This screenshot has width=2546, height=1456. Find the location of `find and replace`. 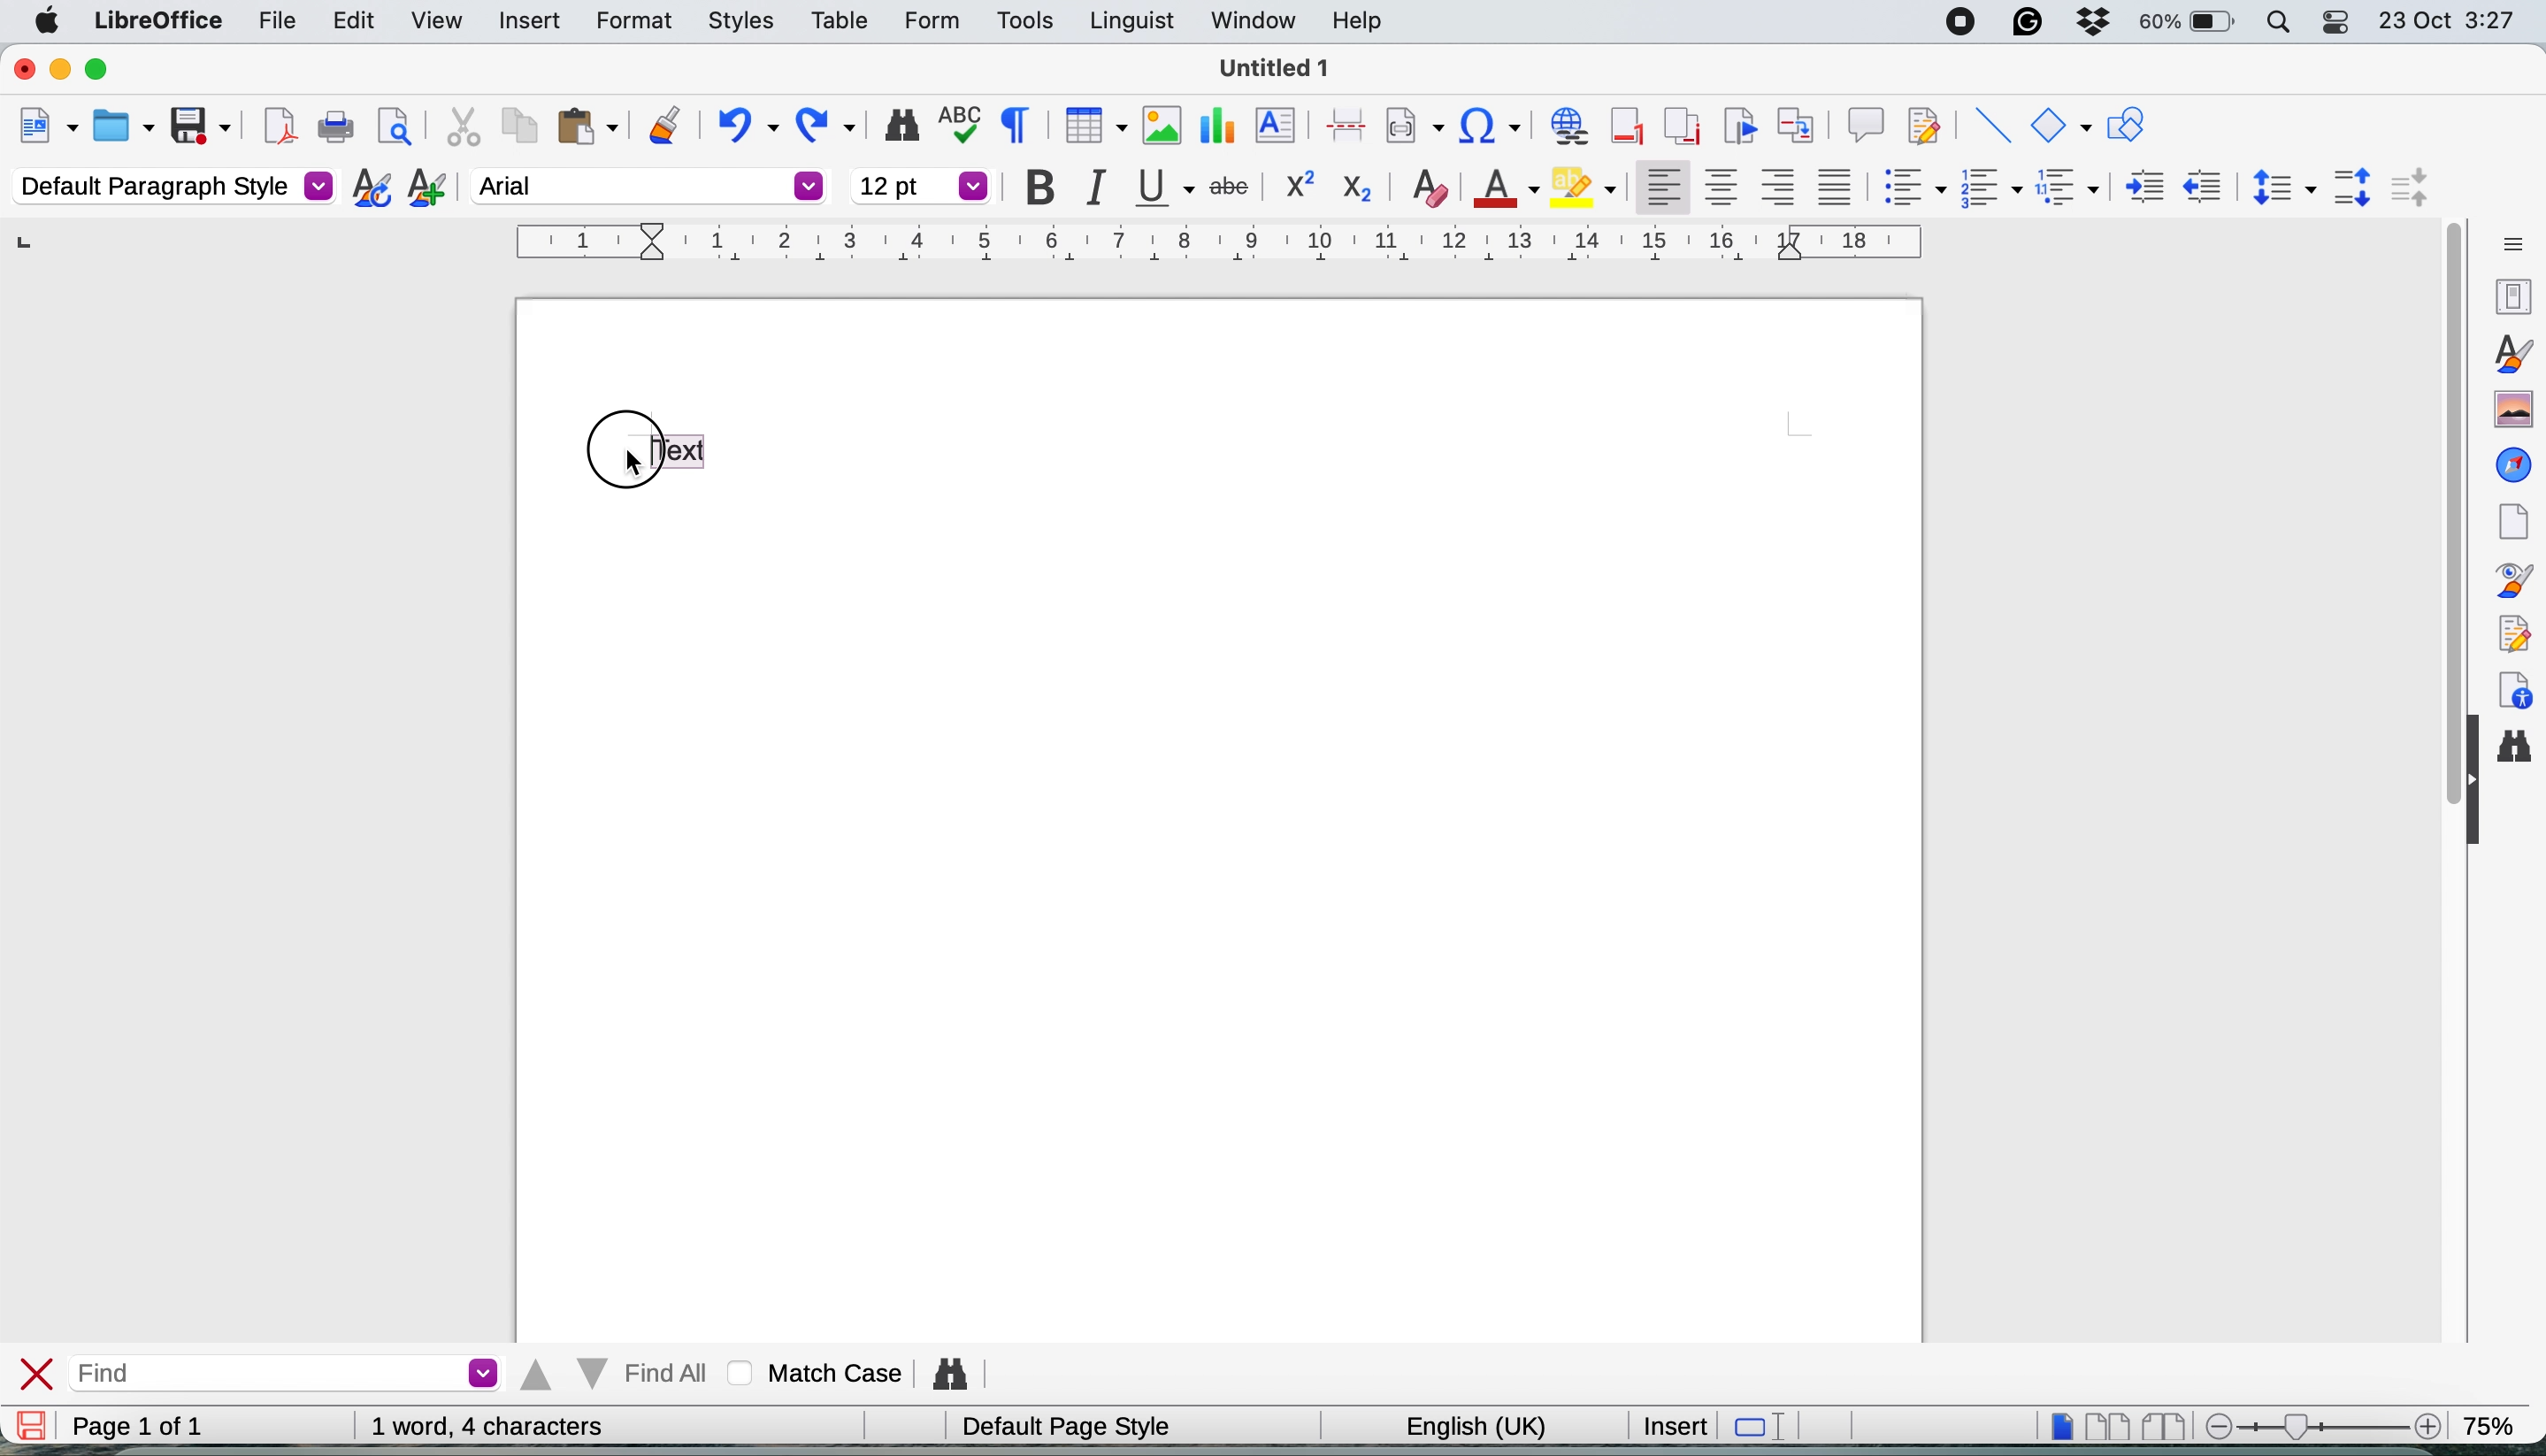

find and replace is located at coordinates (2522, 756).